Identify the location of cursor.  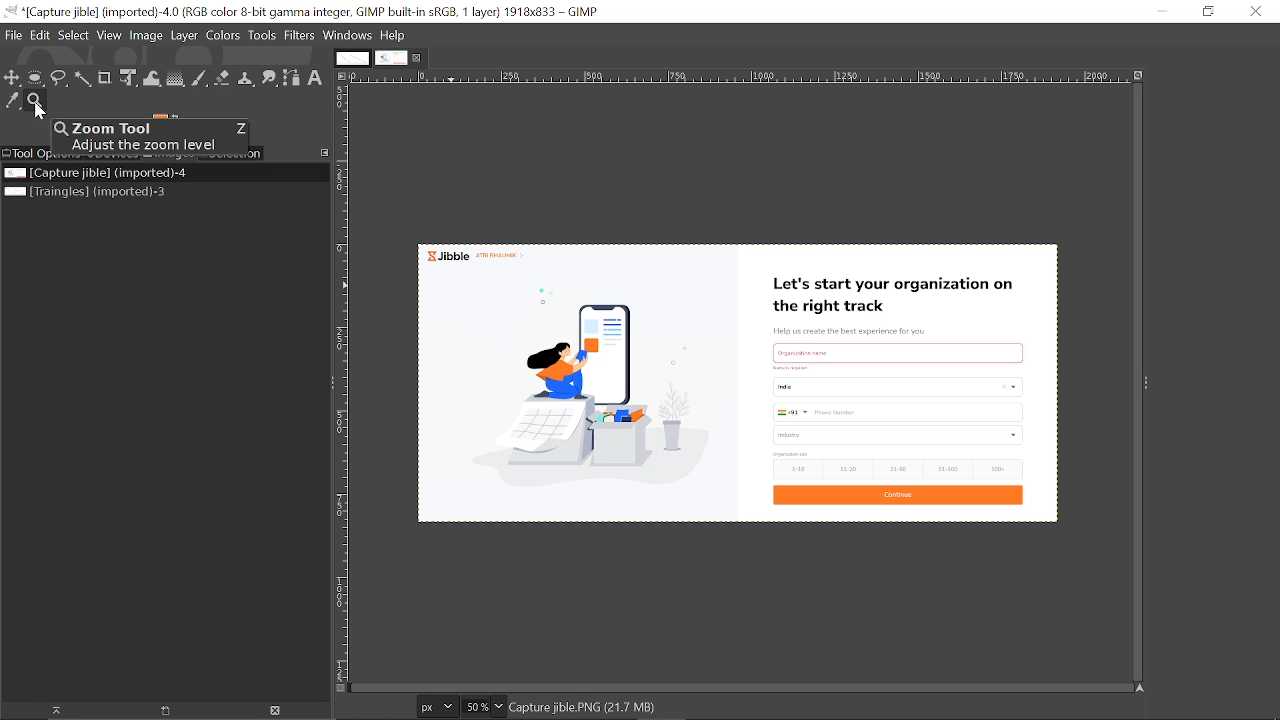
(41, 113).